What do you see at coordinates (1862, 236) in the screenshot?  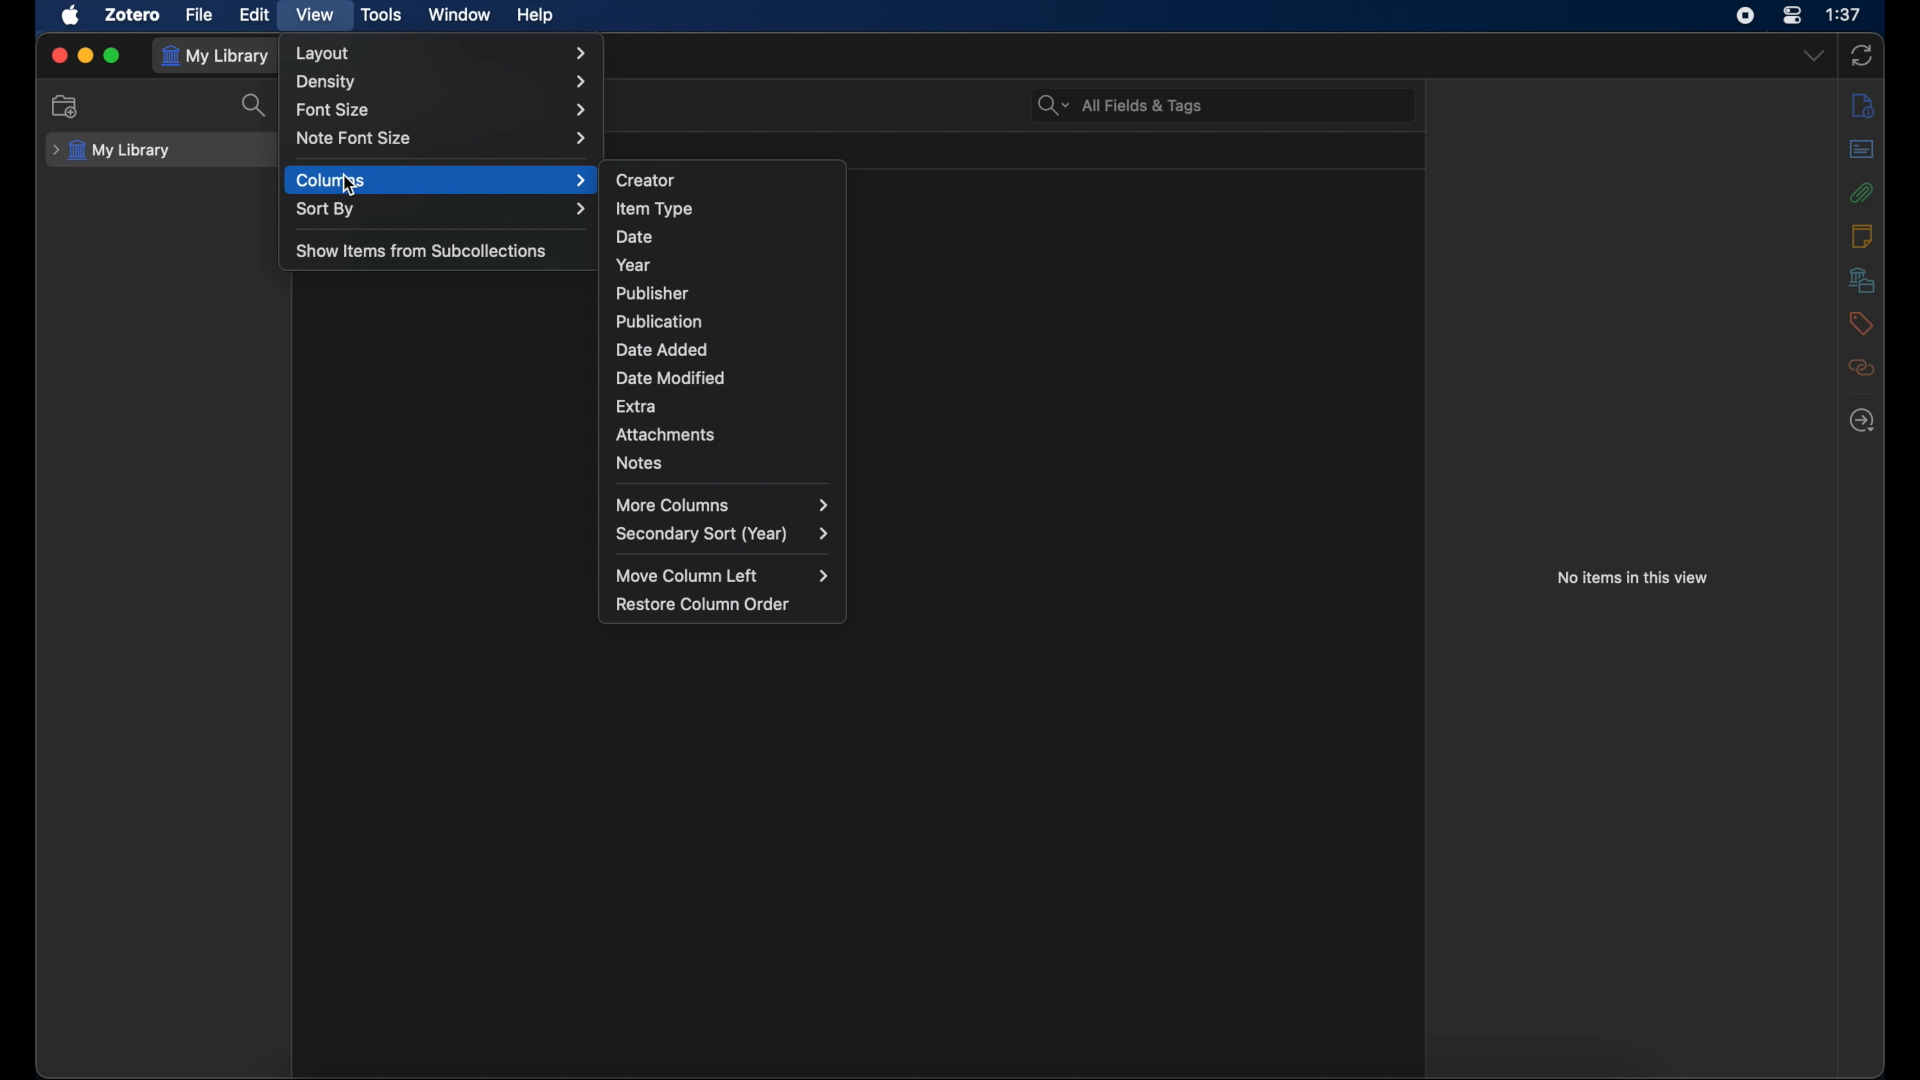 I see `notes` at bounding box center [1862, 236].